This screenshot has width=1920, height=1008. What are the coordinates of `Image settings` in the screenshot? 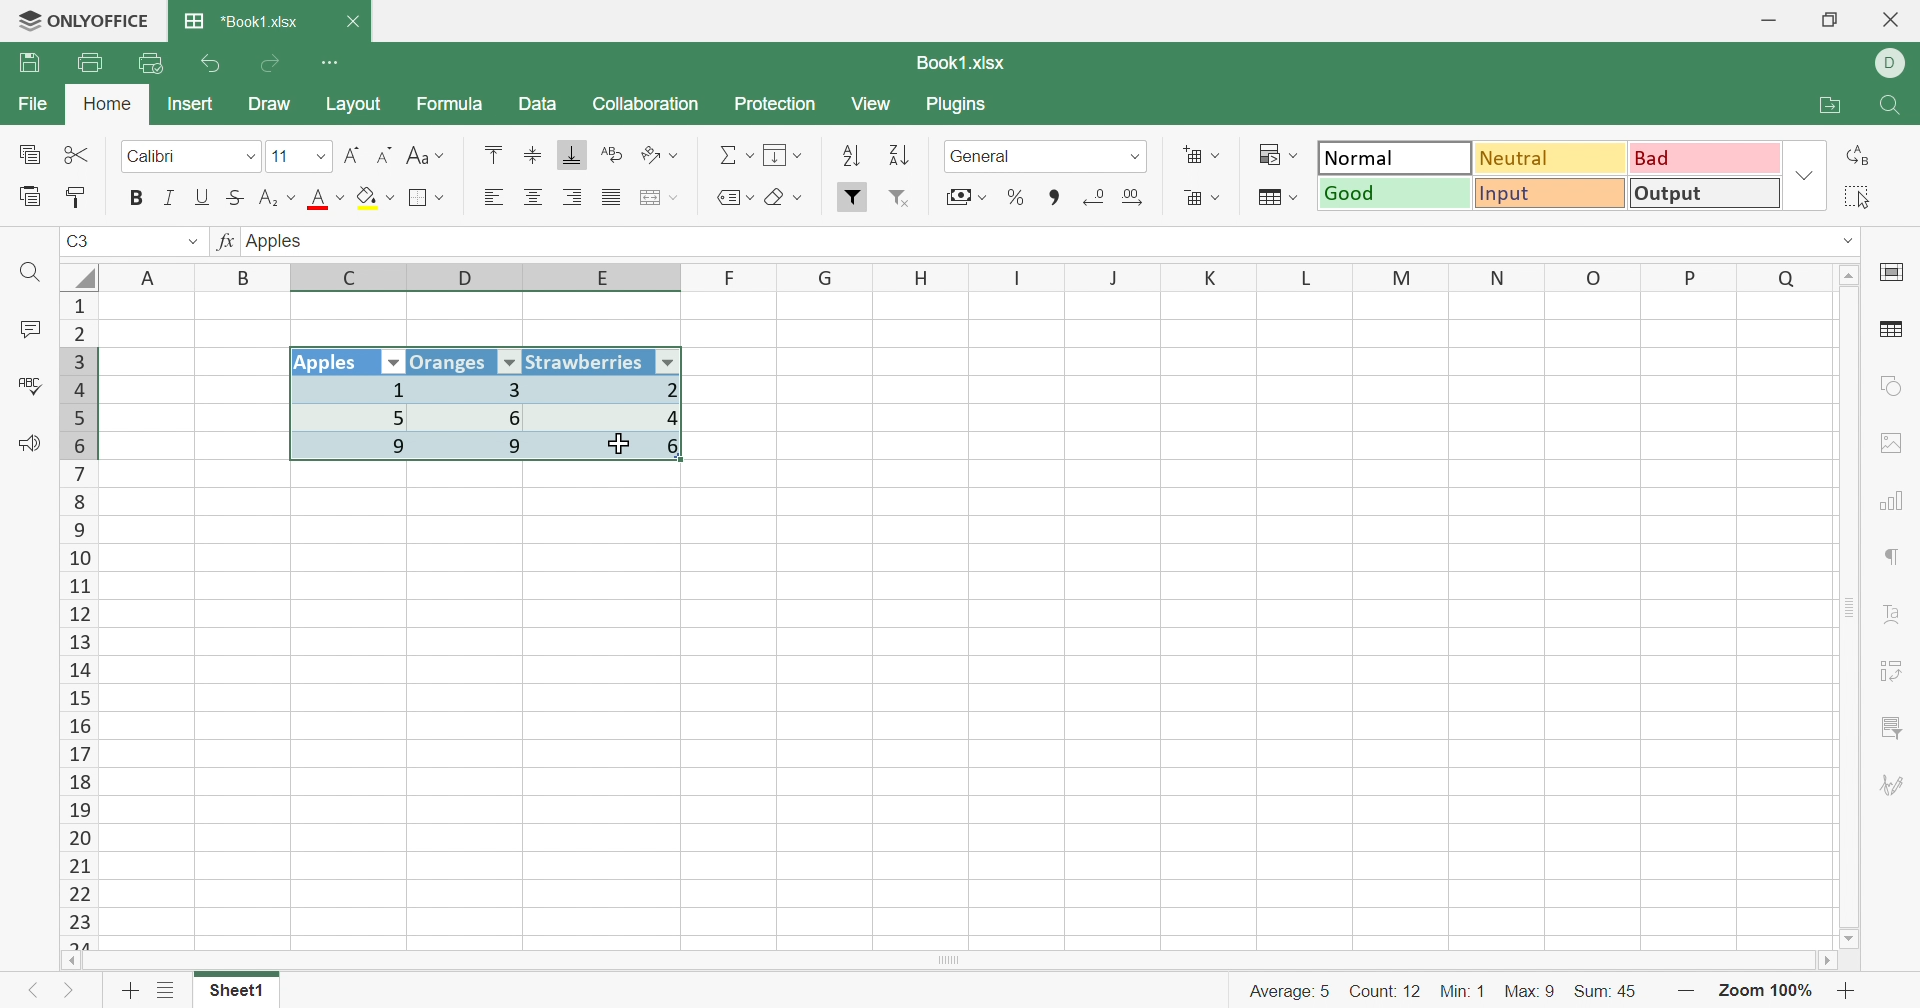 It's located at (1898, 443).